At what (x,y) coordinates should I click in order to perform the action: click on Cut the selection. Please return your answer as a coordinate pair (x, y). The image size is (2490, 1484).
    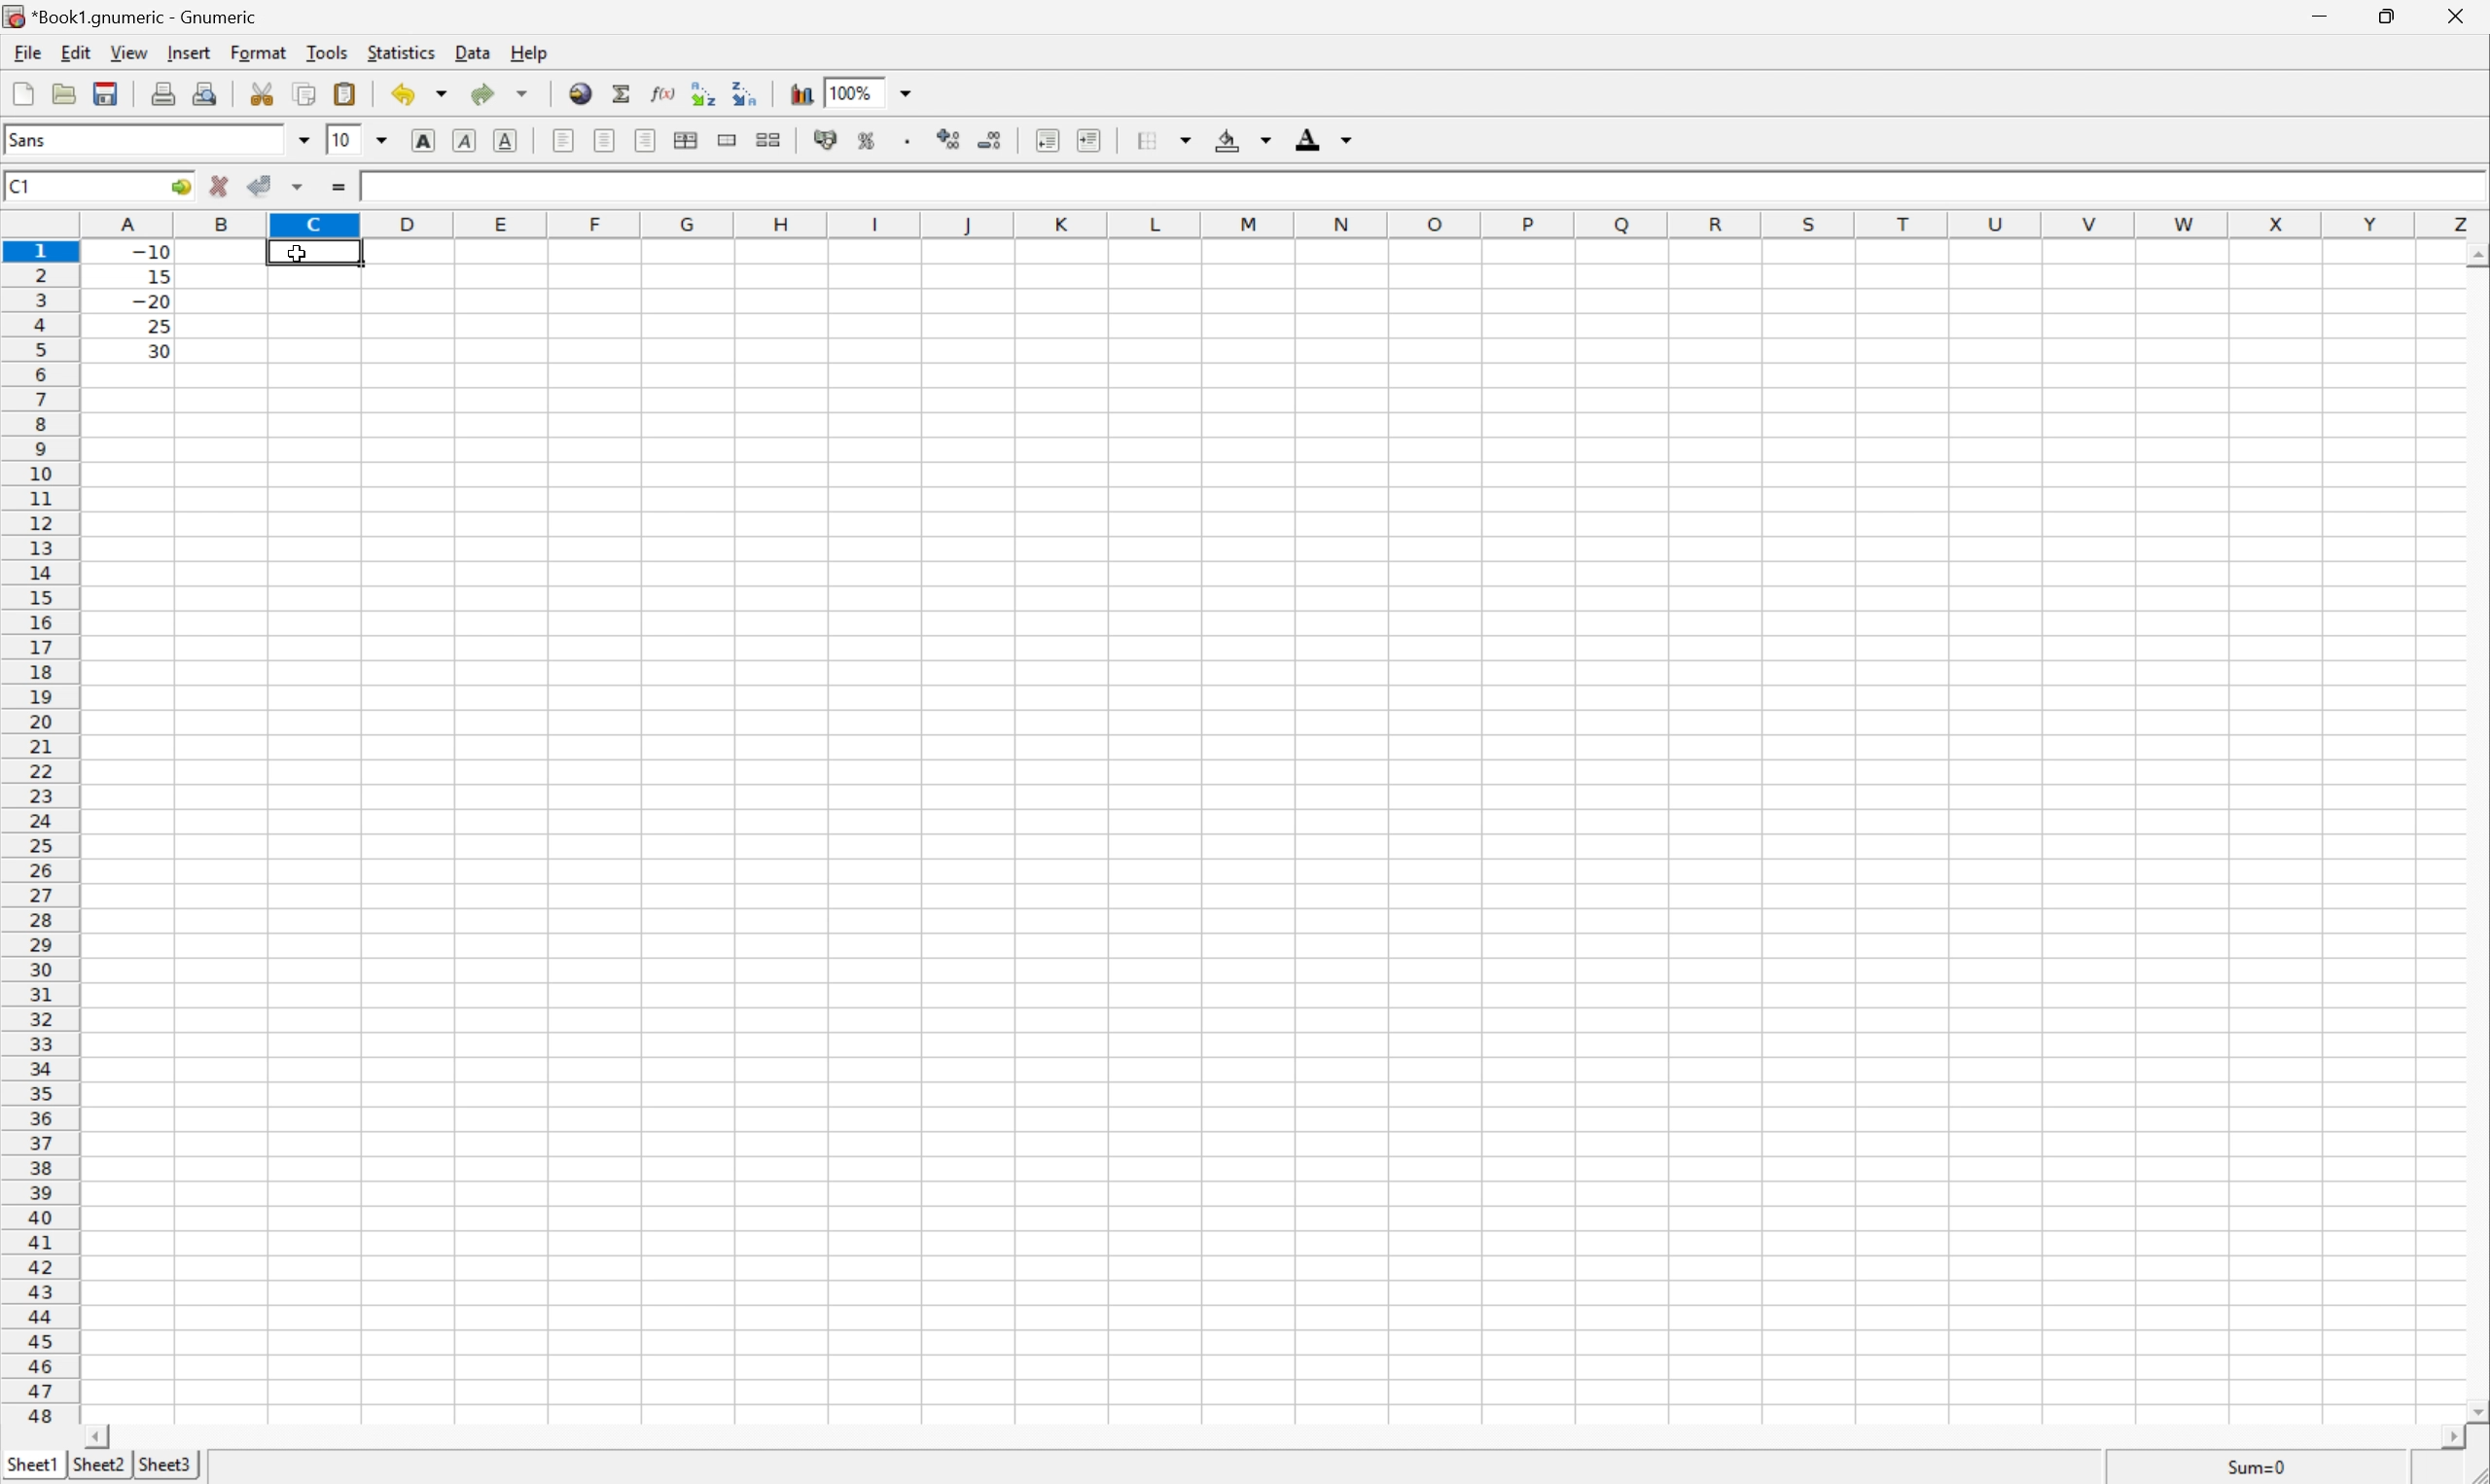
    Looking at the image, I should click on (266, 94).